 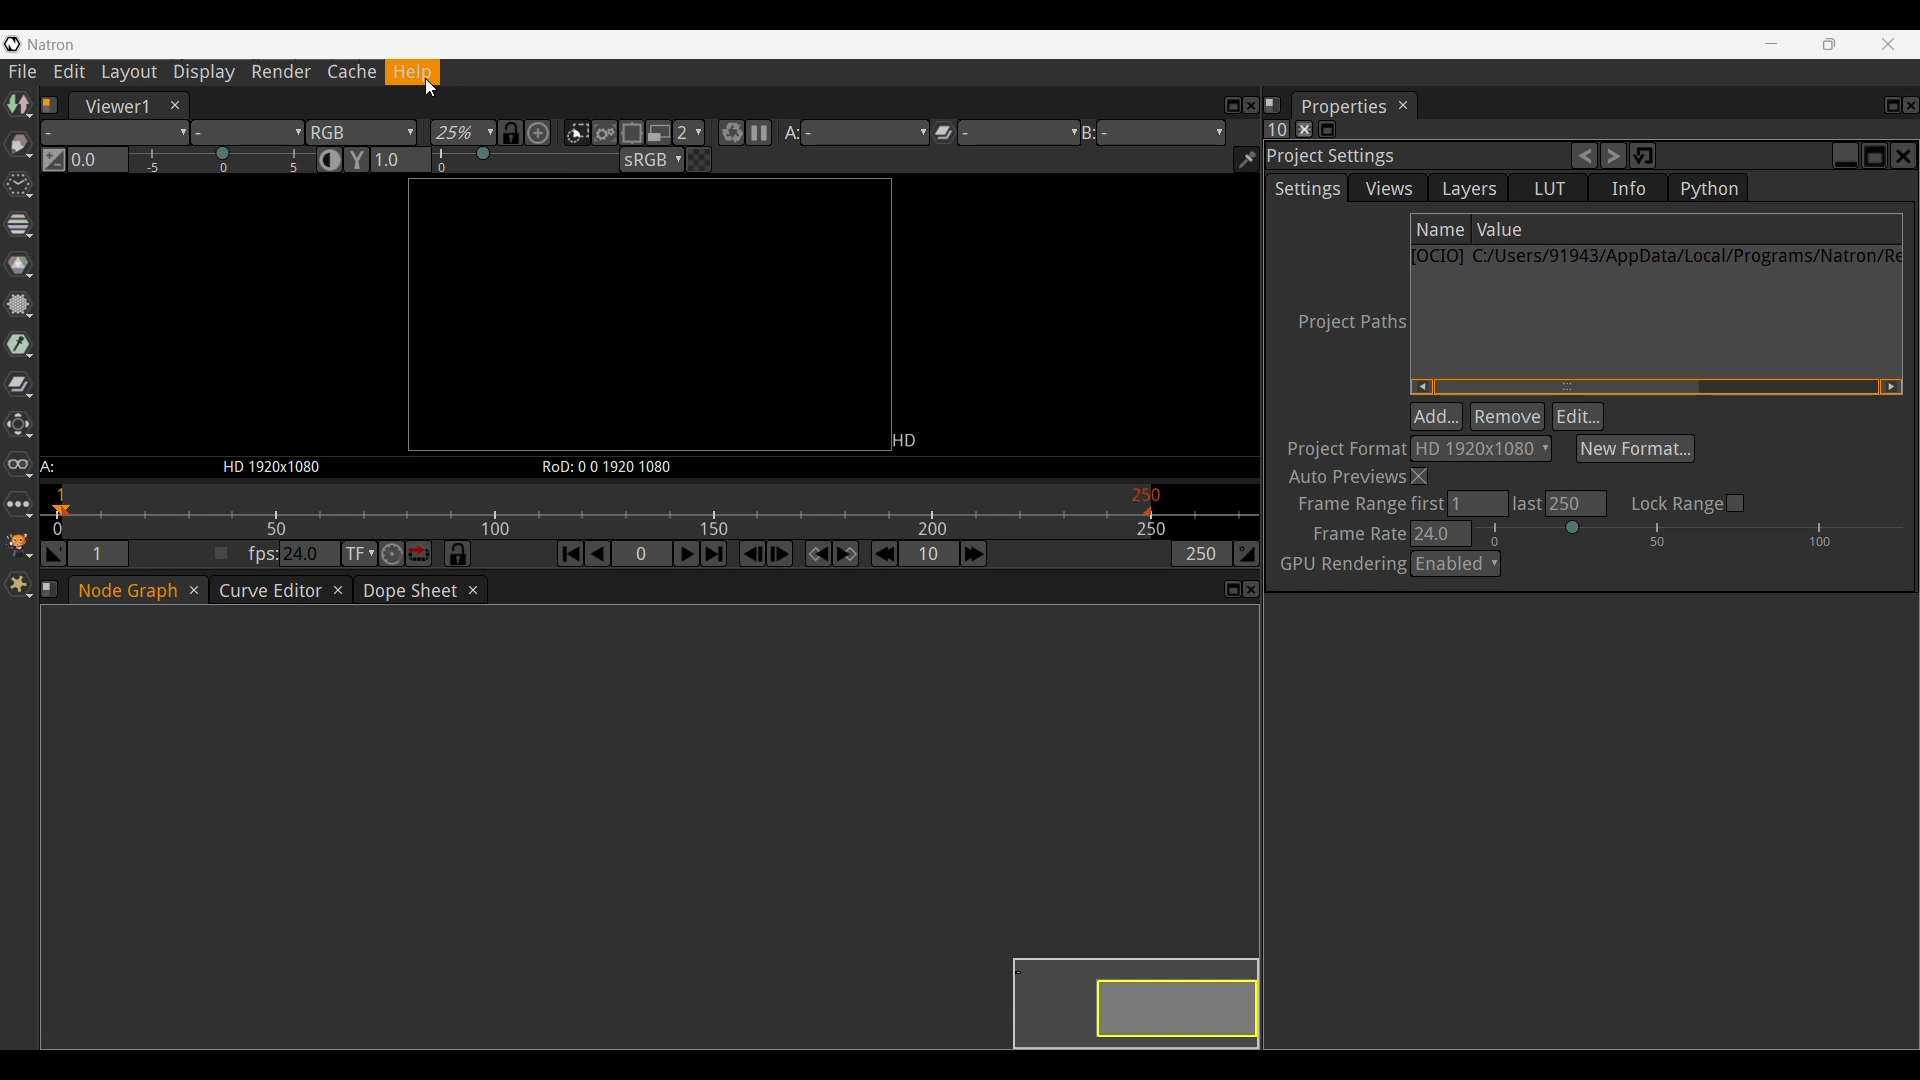 I want to click on Add, so click(x=1436, y=416).